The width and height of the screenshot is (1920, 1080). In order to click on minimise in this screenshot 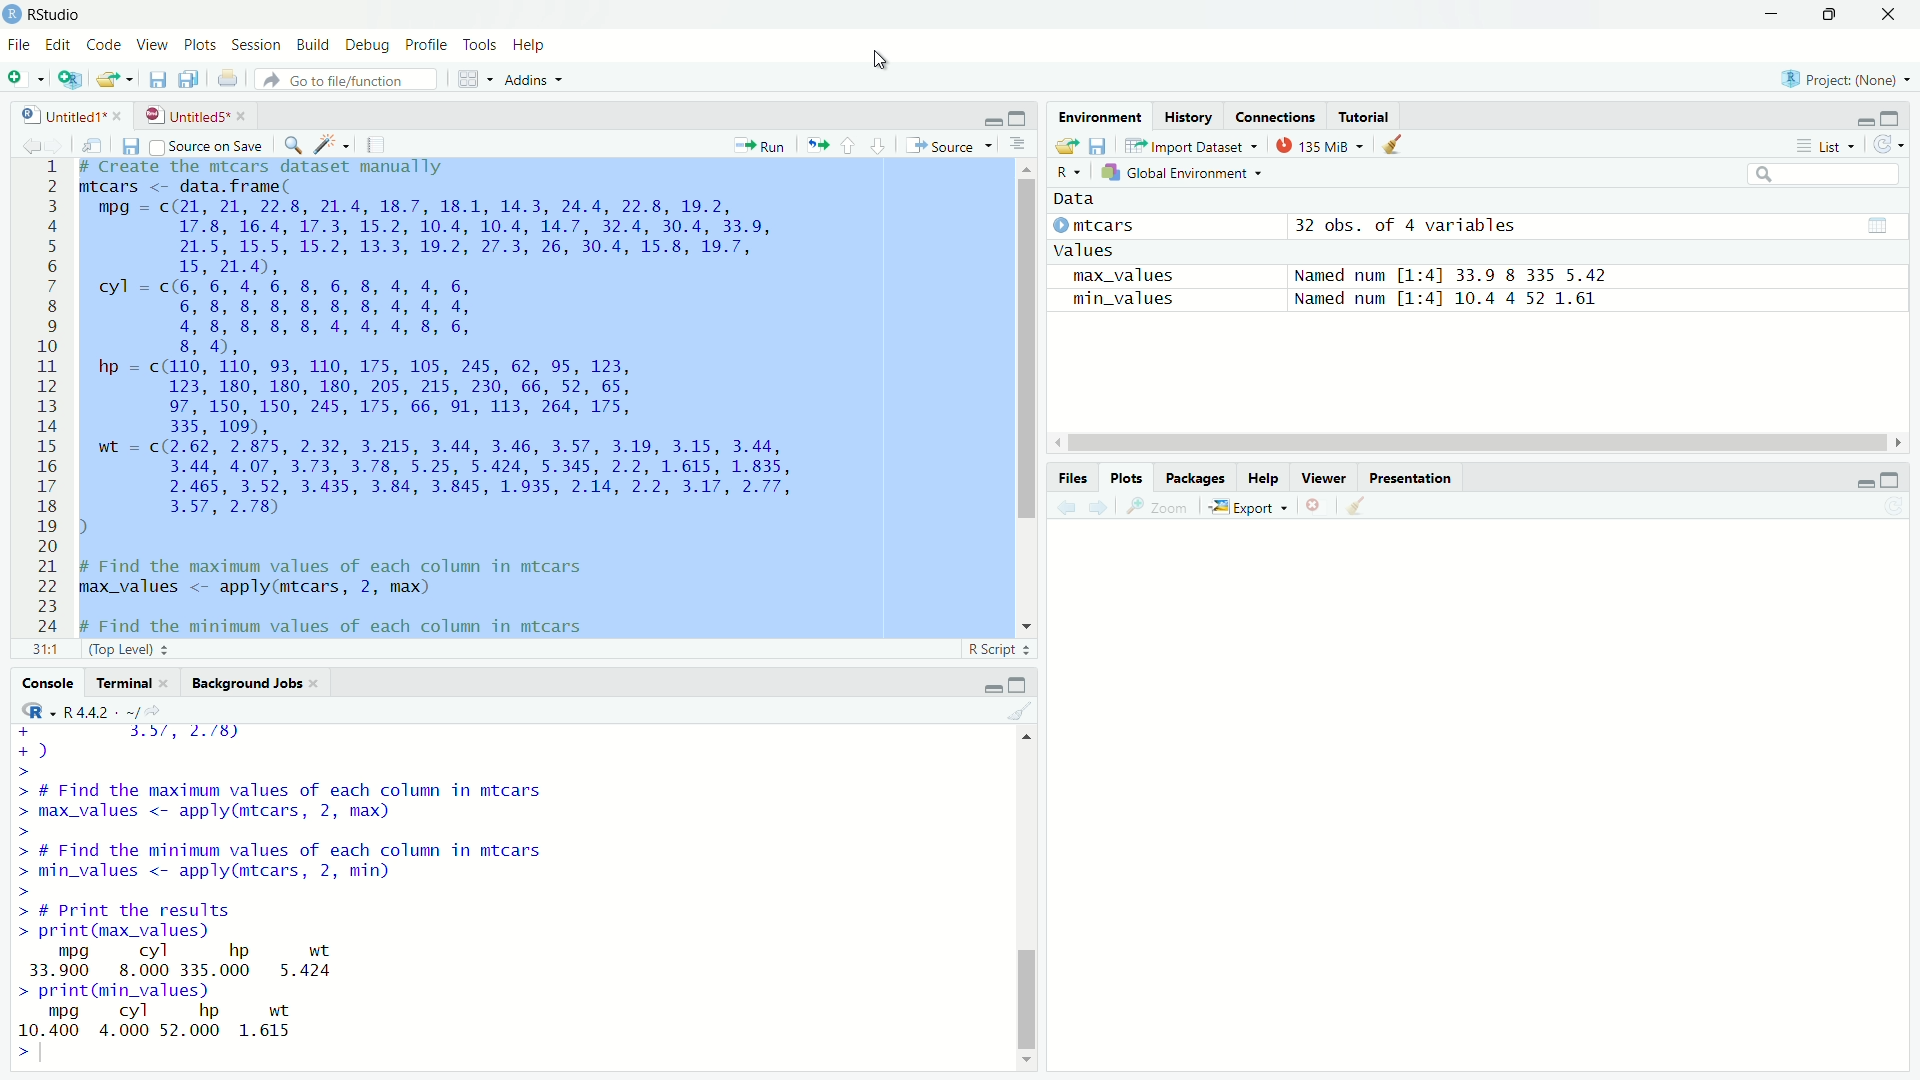, I will do `click(1865, 116)`.